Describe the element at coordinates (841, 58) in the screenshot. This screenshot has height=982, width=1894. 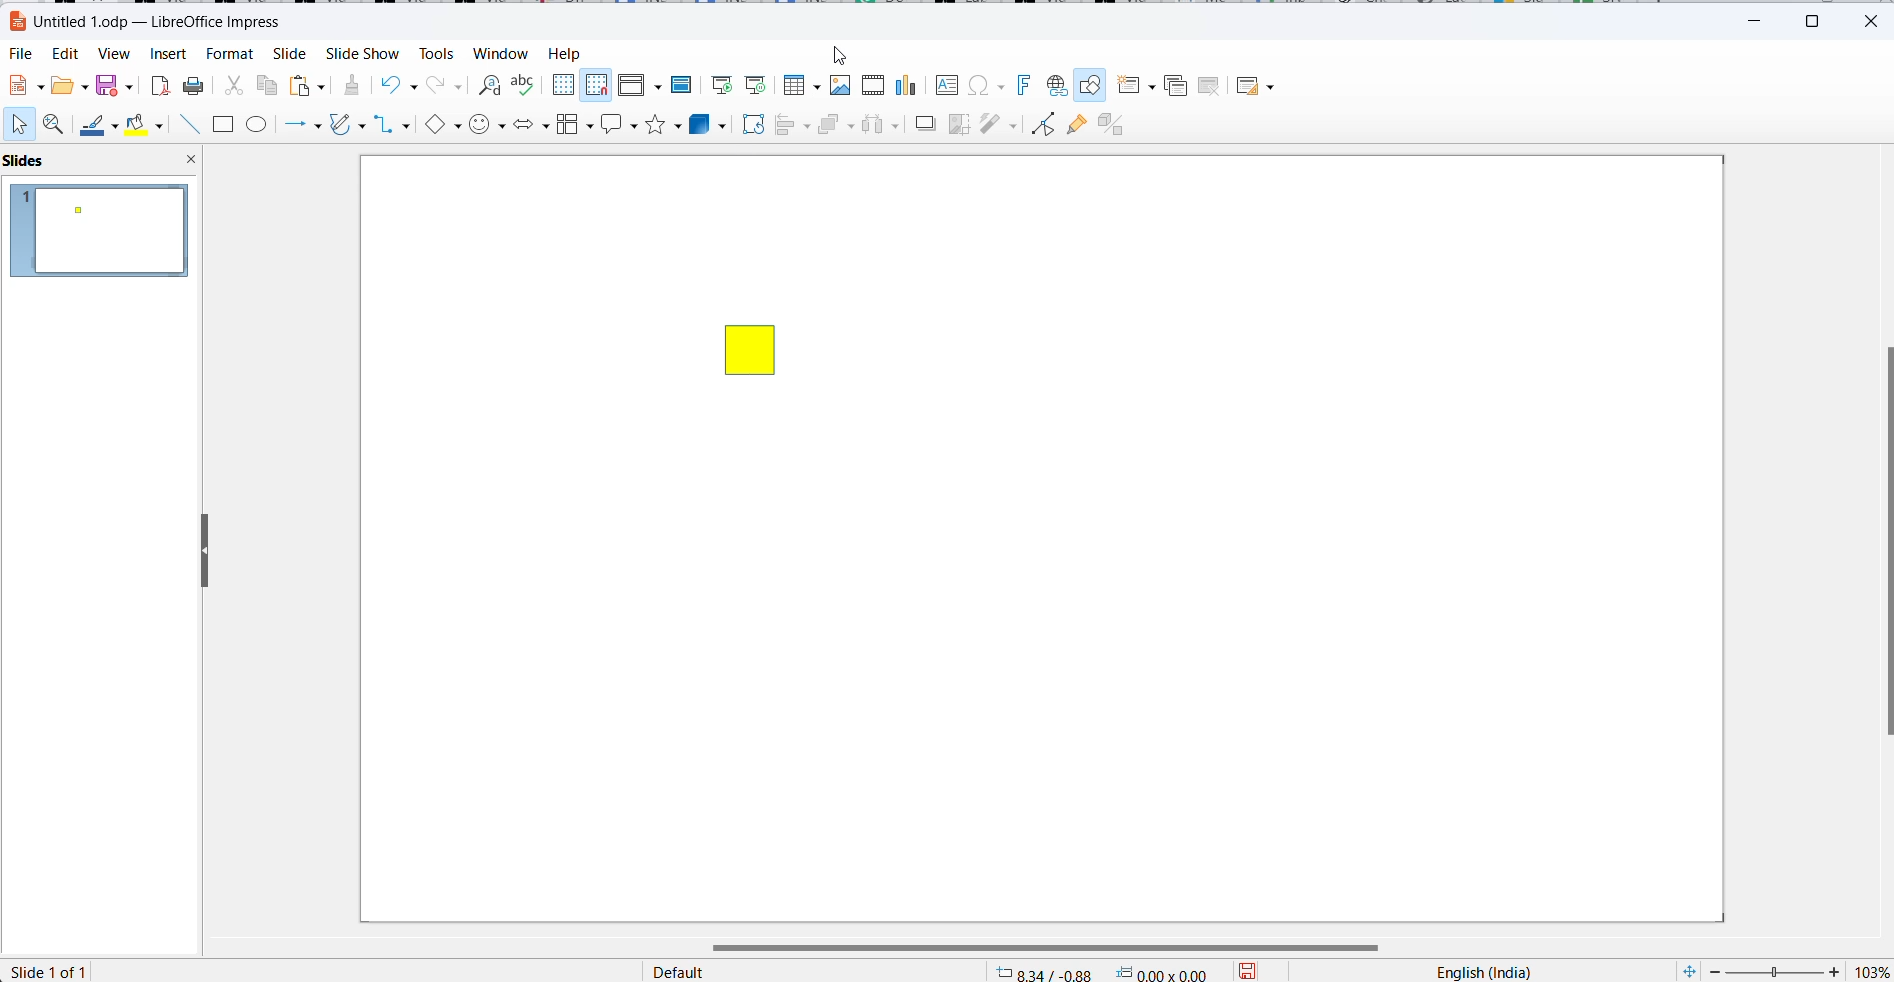
I see `cursor` at that location.